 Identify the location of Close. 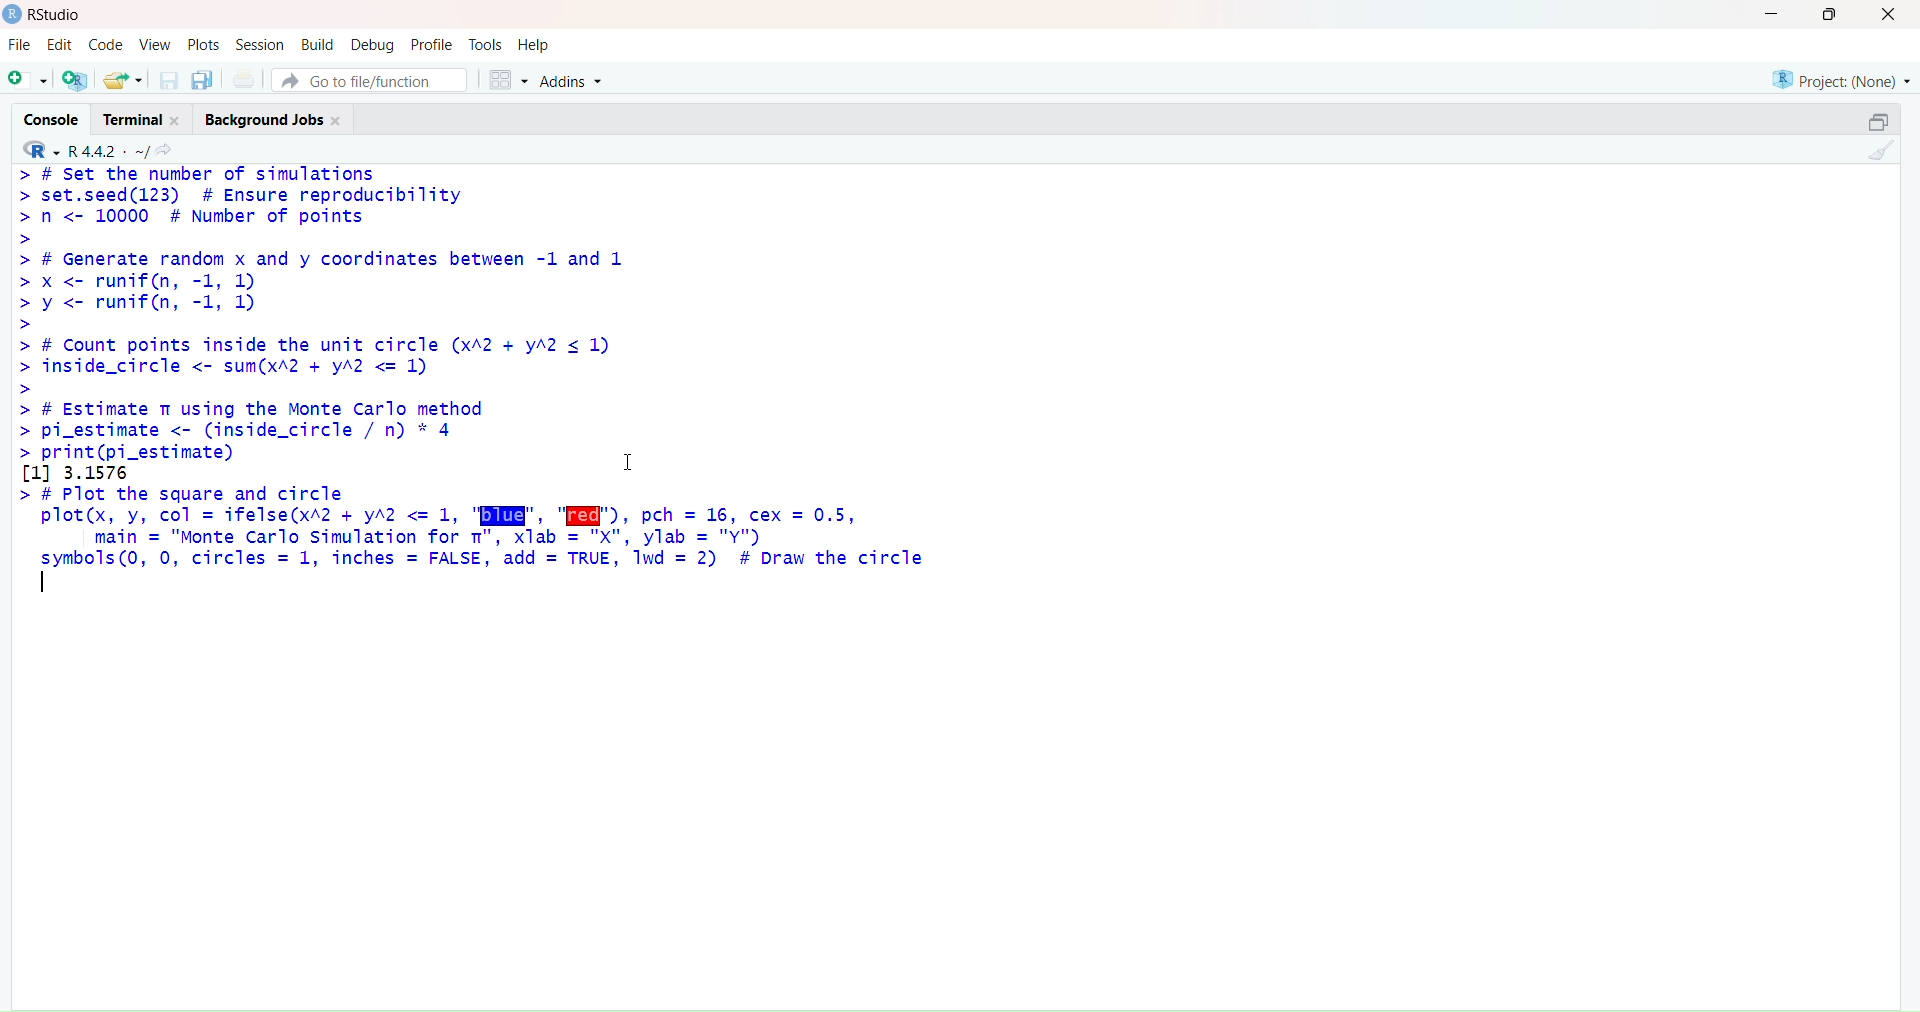
(1888, 15).